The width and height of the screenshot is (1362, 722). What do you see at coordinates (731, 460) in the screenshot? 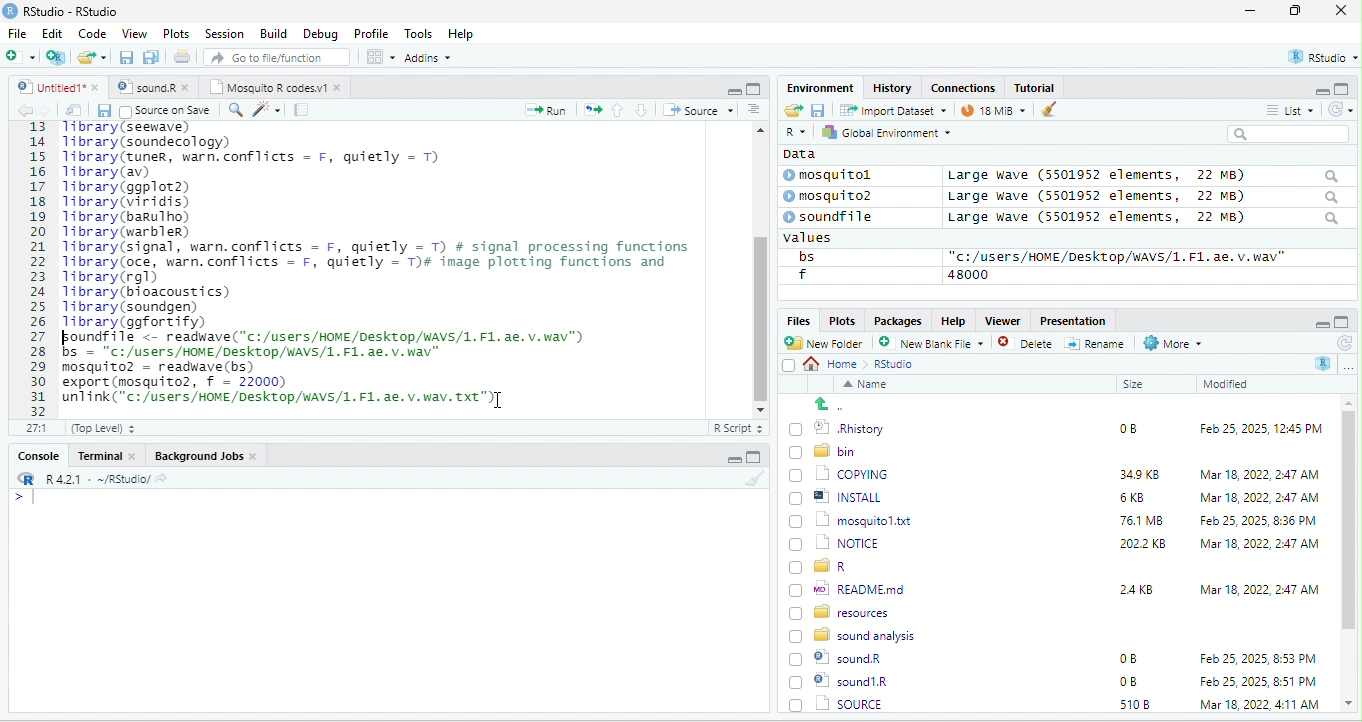
I see `minimize` at bounding box center [731, 460].